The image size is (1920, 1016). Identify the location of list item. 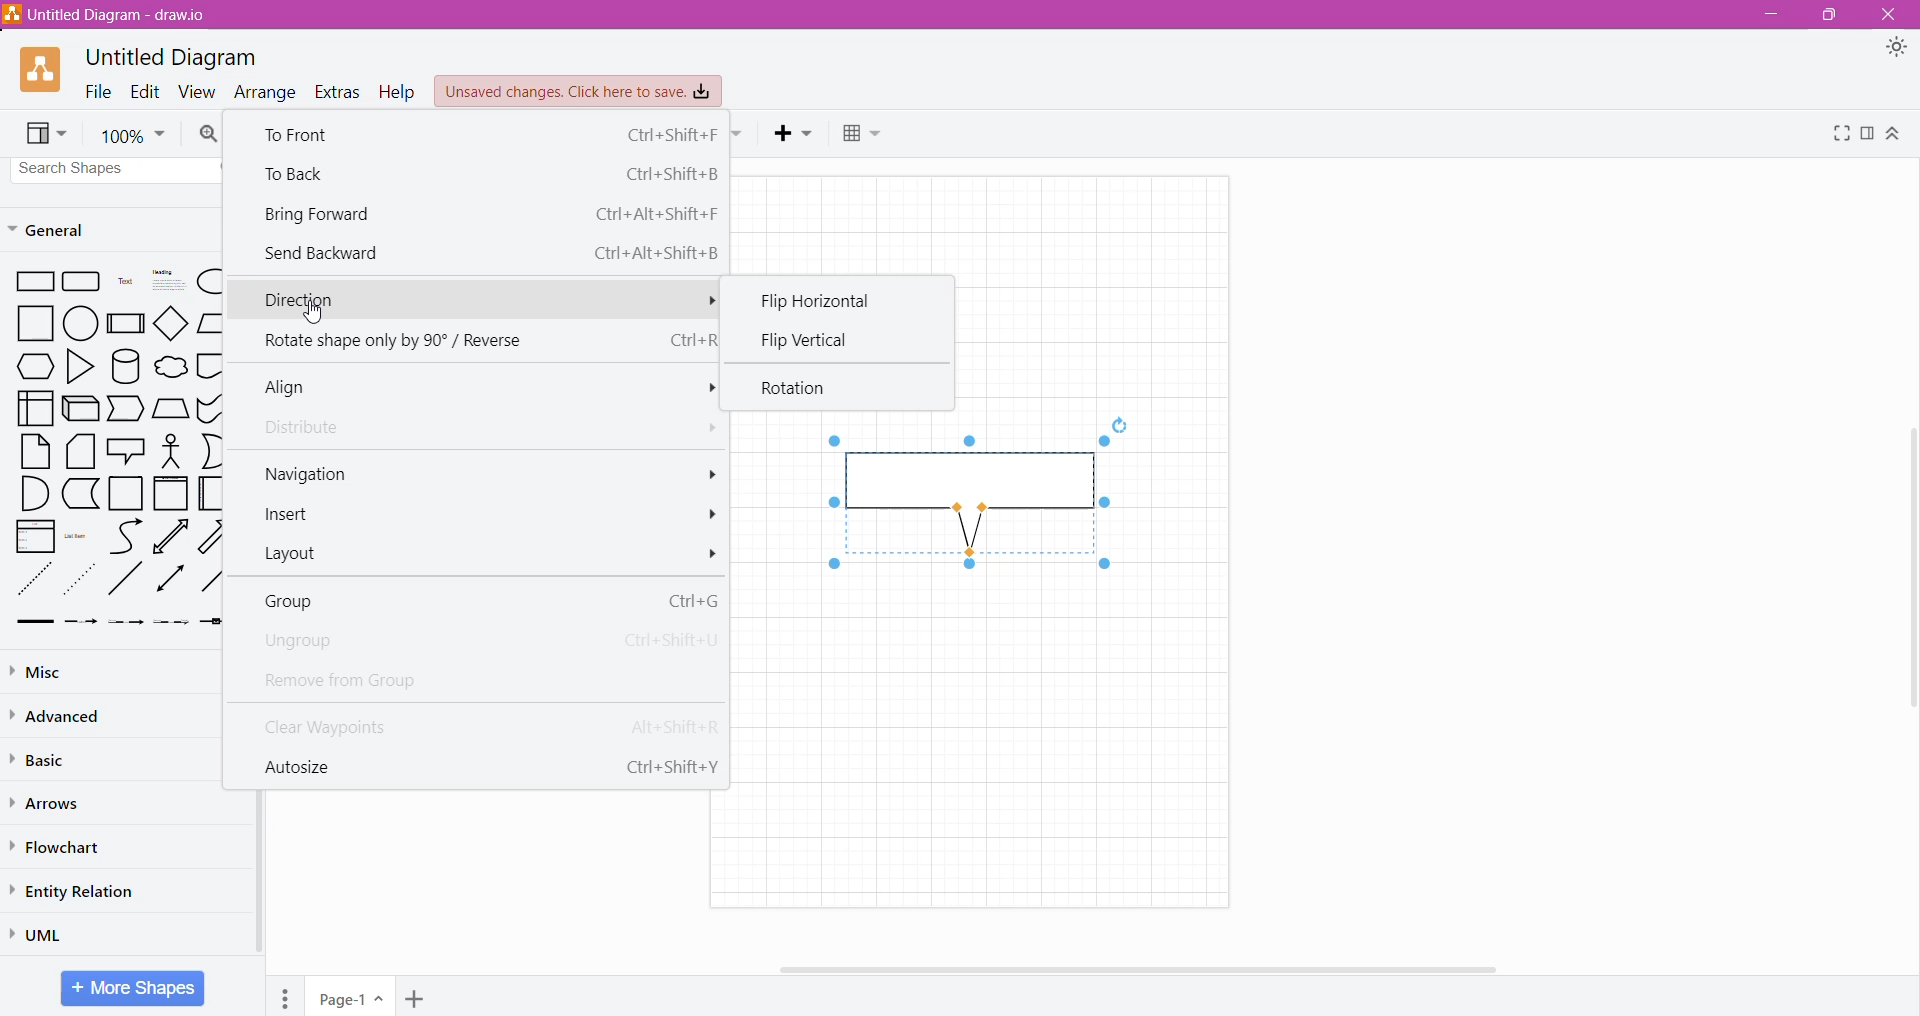
(80, 535).